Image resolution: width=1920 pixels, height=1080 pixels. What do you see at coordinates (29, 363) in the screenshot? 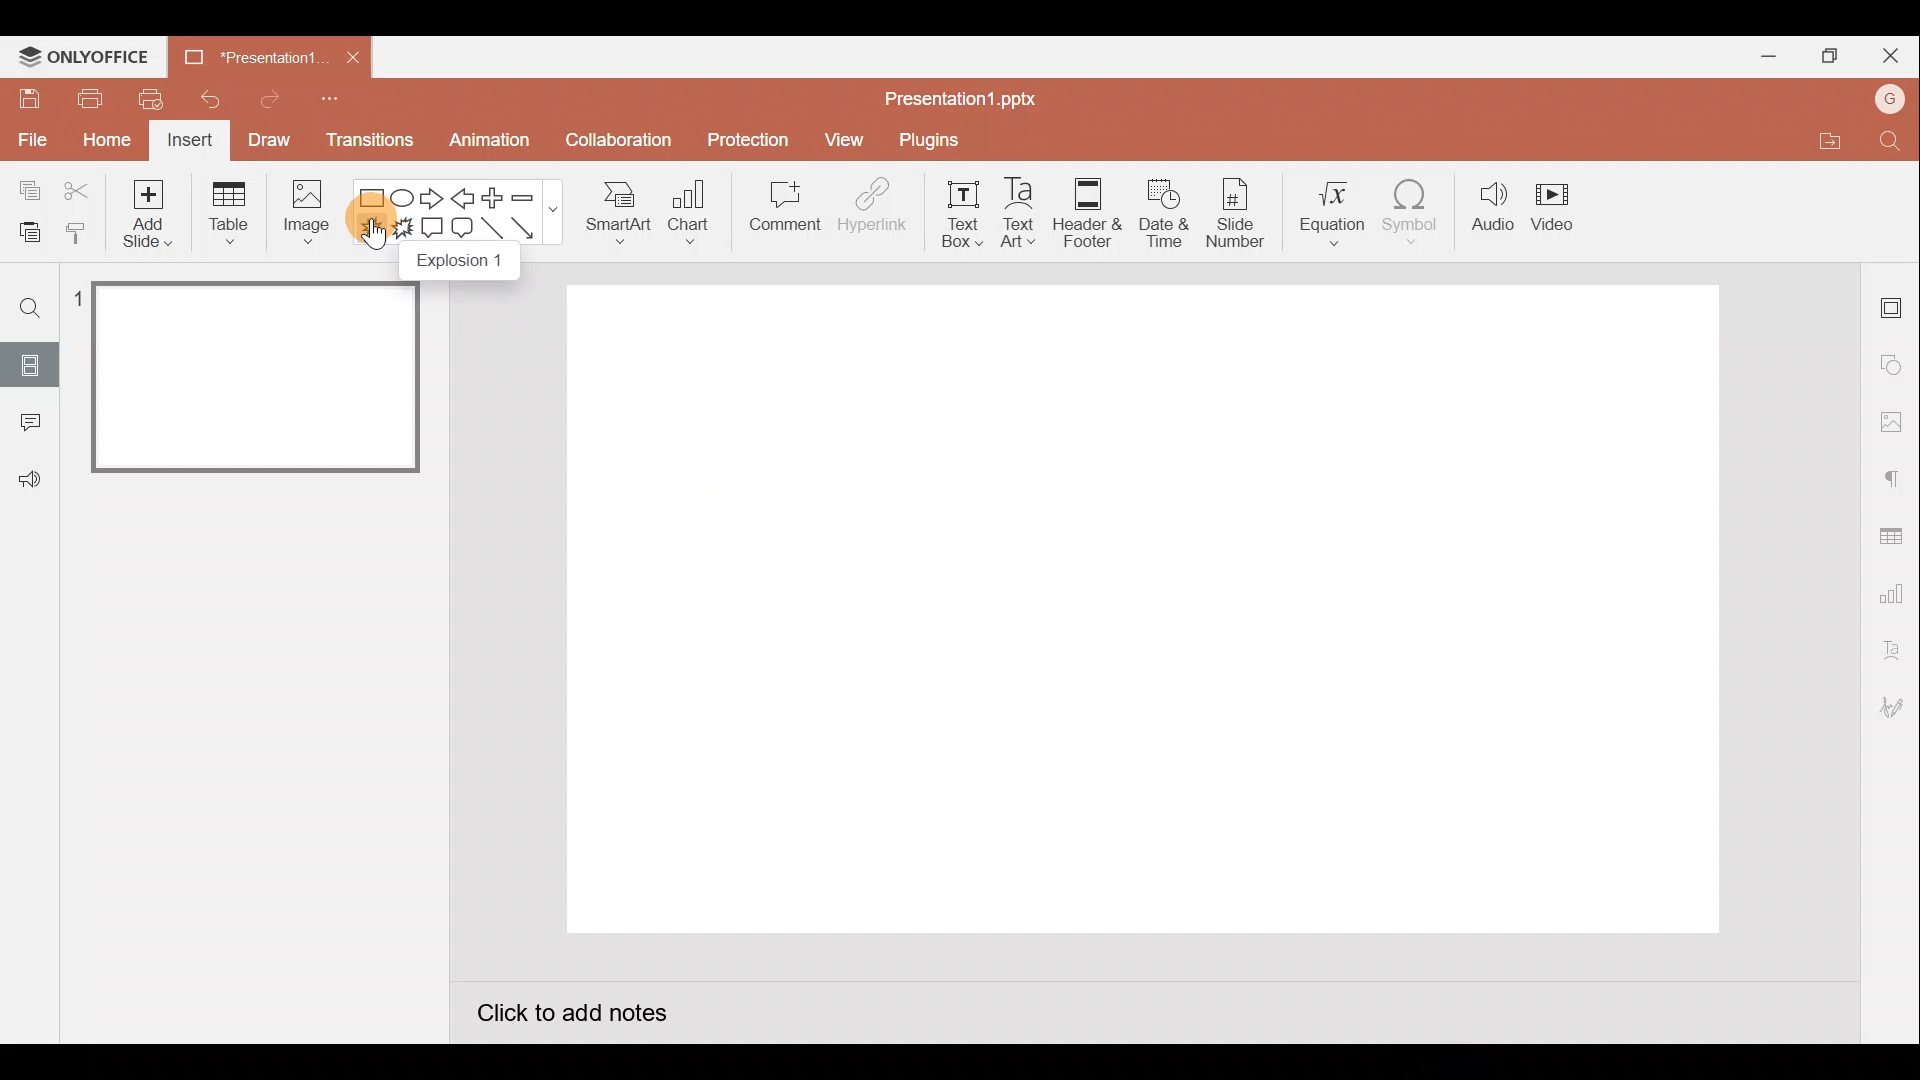
I see `Slides` at bounding box center [29, 363].